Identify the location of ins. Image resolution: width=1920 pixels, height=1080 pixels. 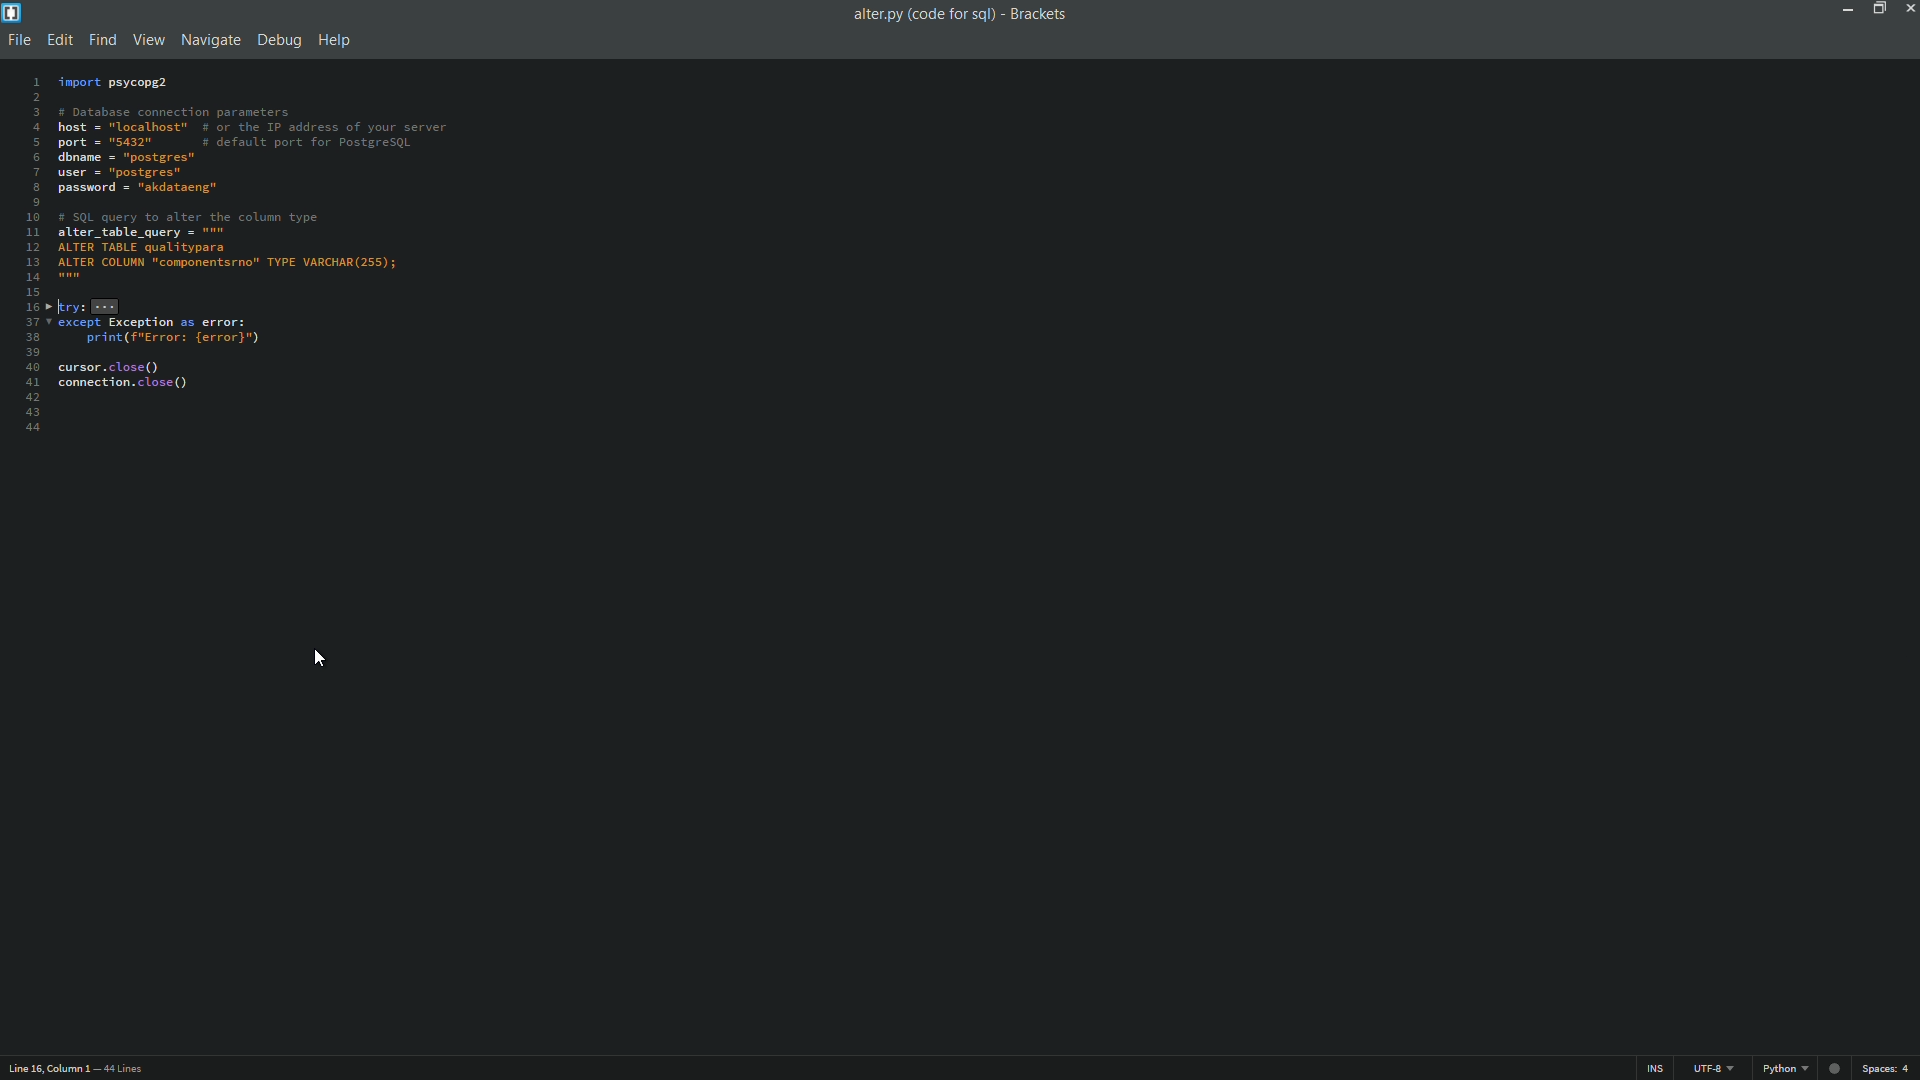
(1654, 1071).